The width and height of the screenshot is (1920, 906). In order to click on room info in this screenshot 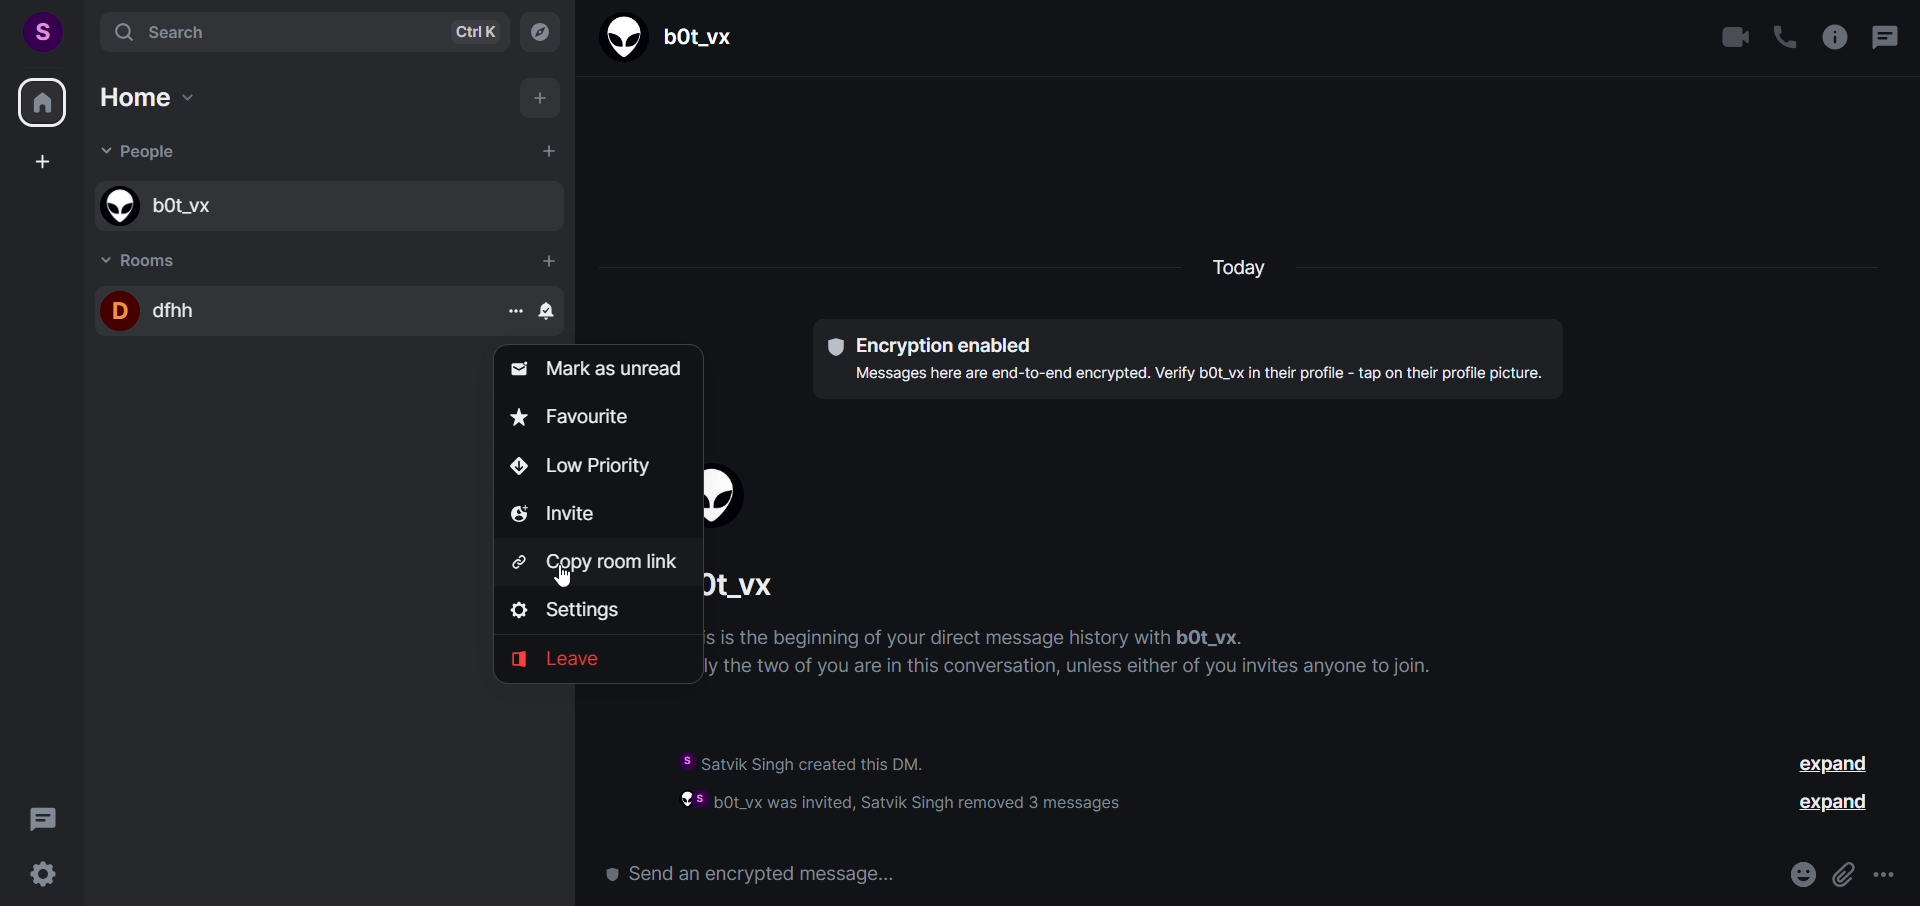, I will do `click(1832, 37)`.